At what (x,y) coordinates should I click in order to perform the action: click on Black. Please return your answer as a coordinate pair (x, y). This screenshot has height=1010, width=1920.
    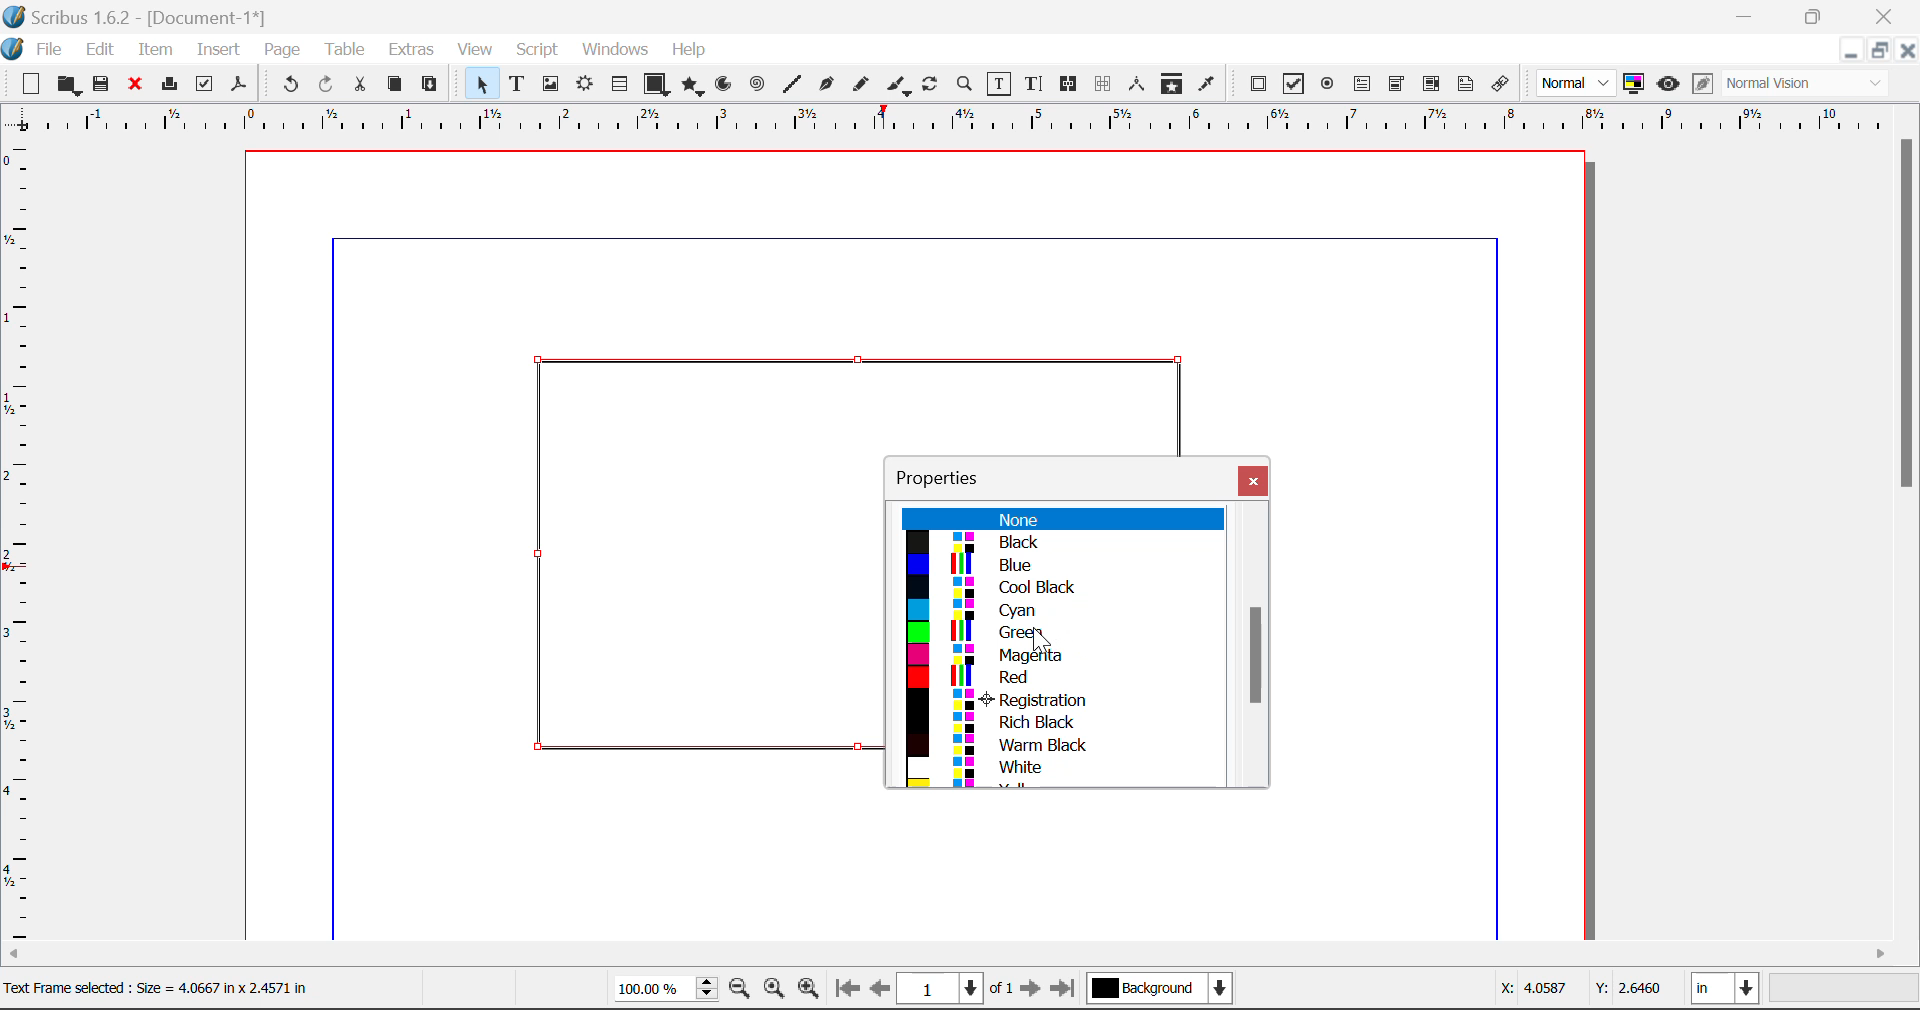
    Looking at the image, I should click on (1060, 543).